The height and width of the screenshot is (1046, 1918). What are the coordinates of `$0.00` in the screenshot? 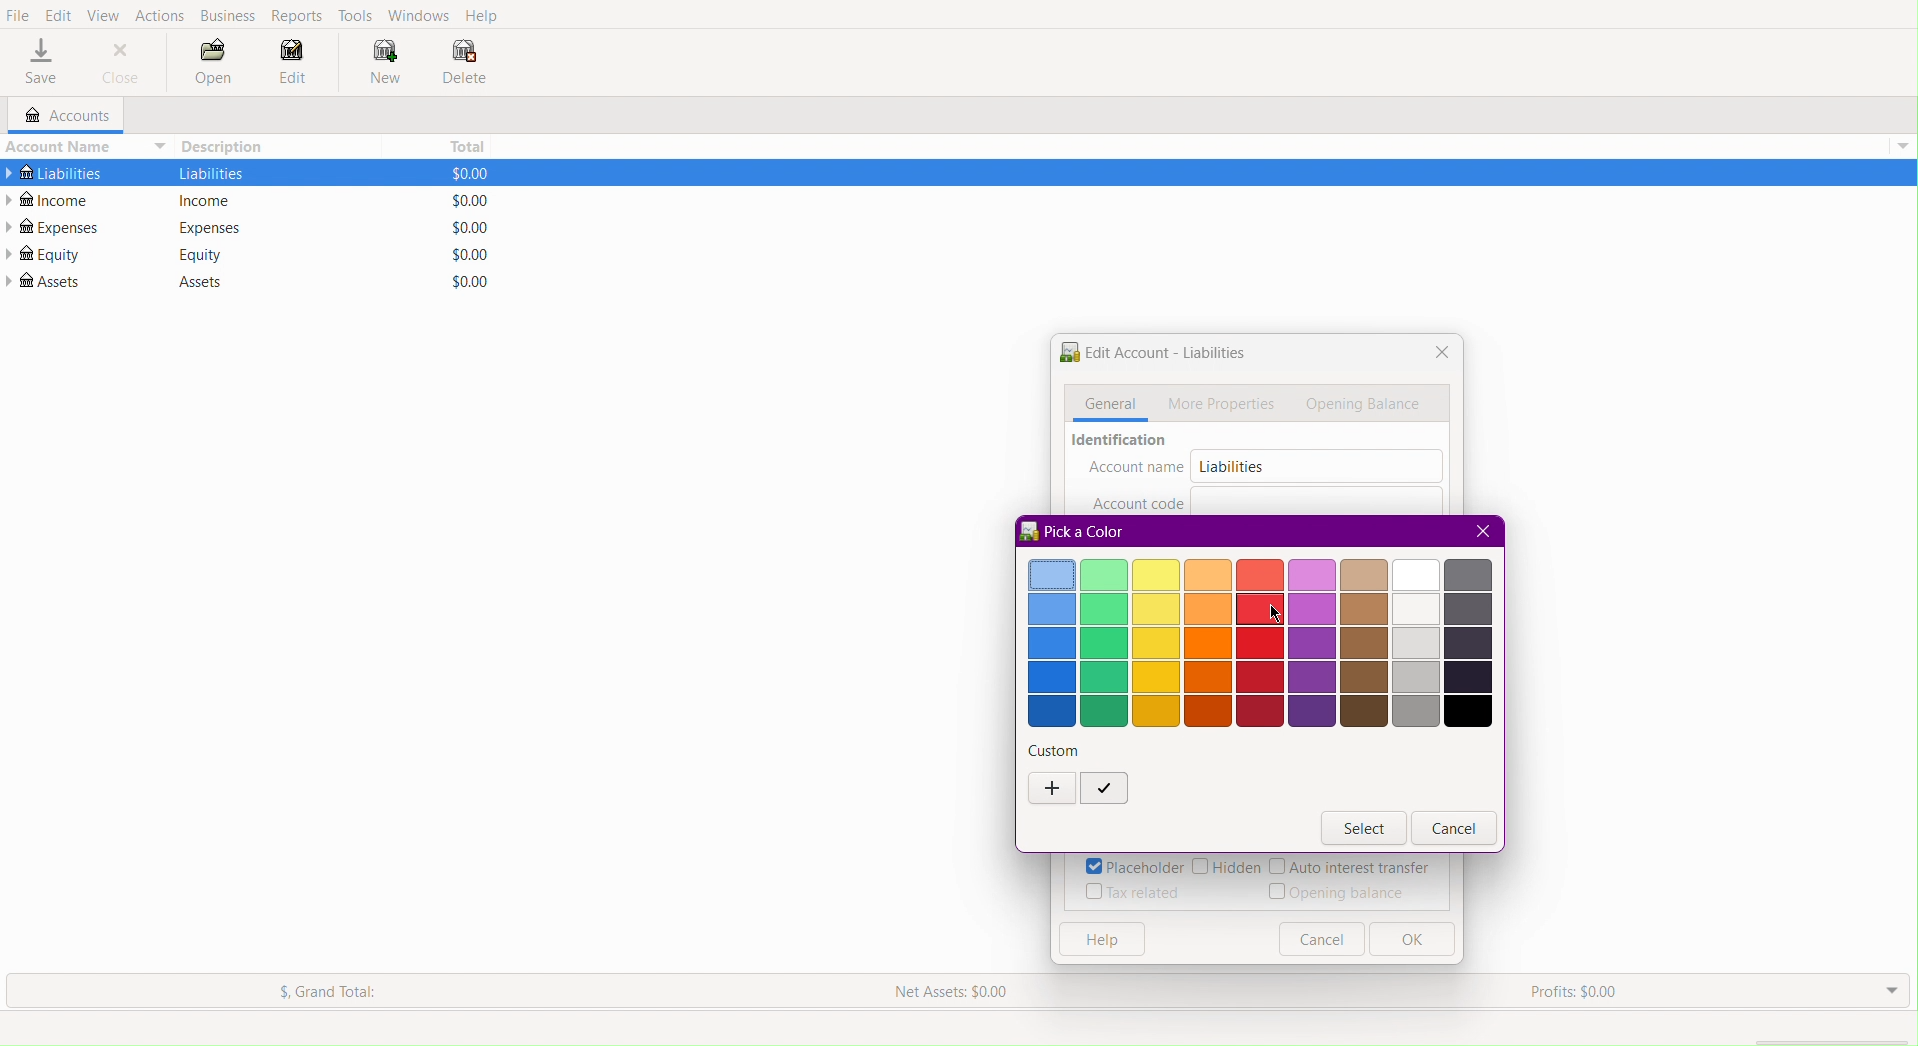 It's located at (464, 254).